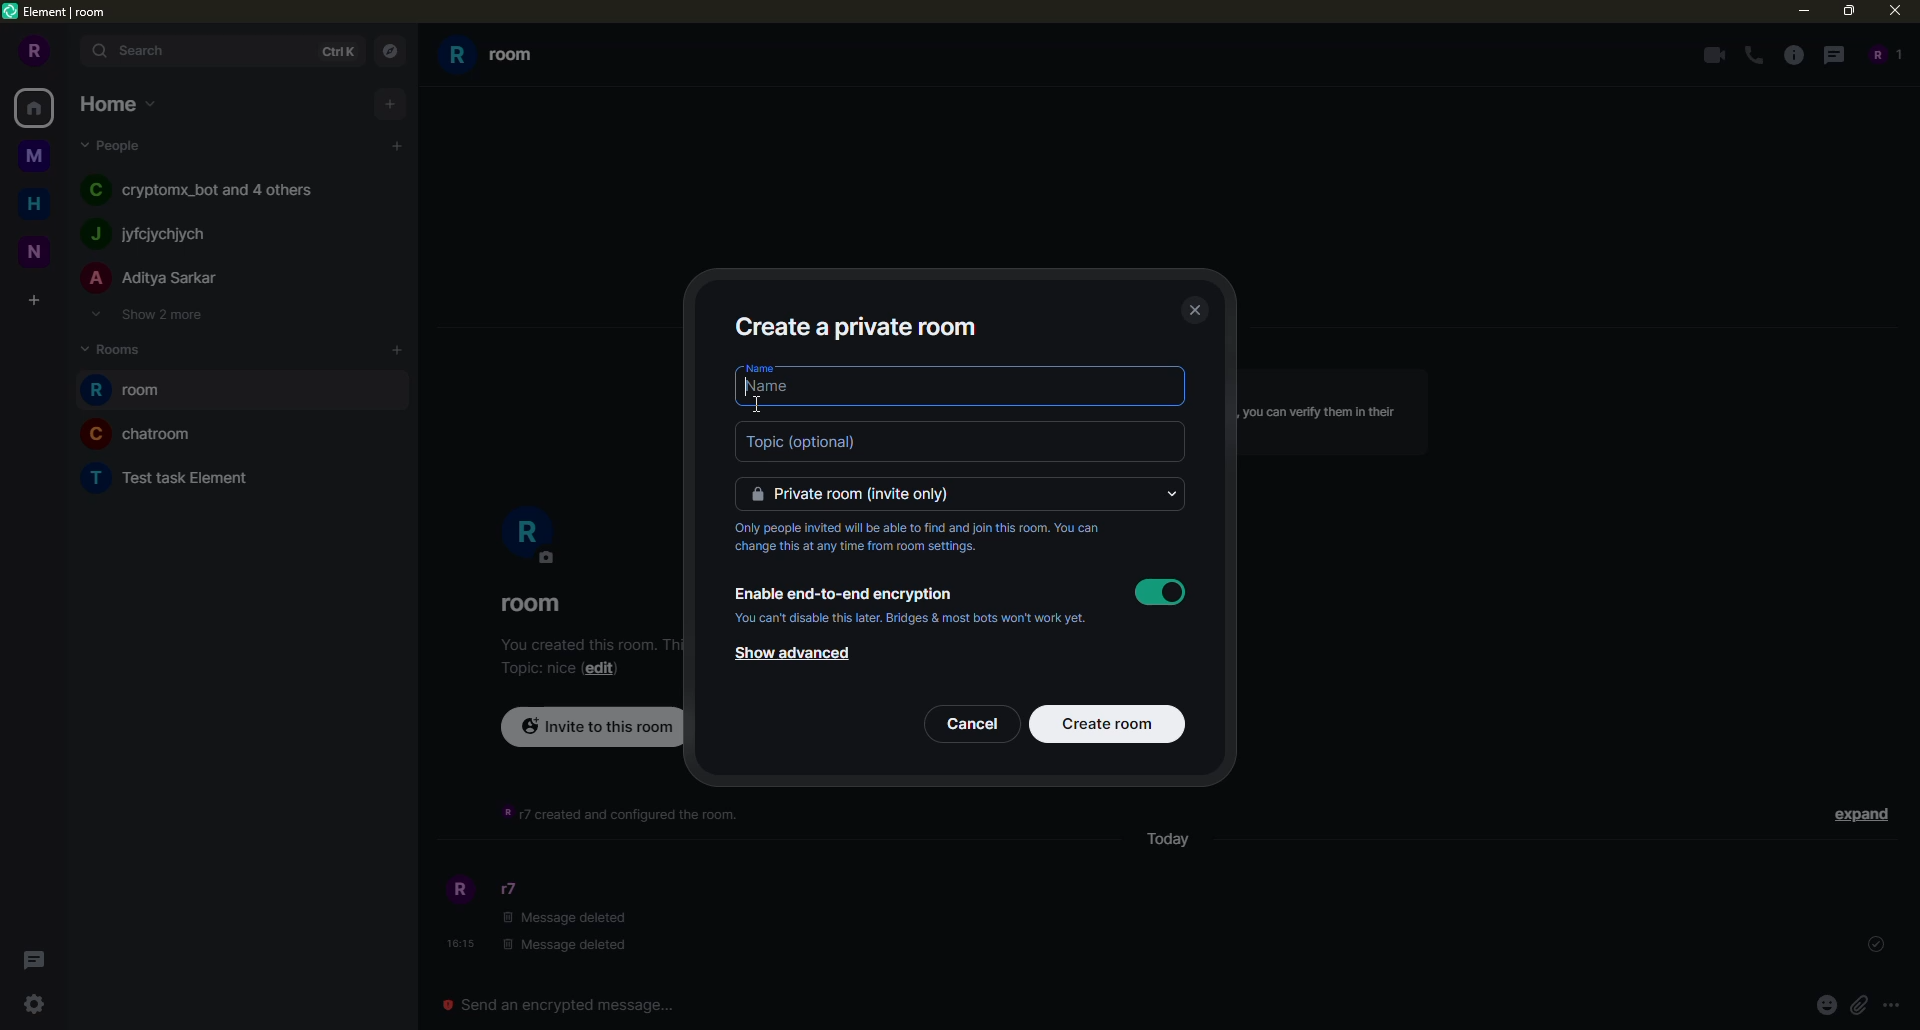 The image size is (1920, 1030). Describe the element at coordinates (396, 145) in the screenshot. I see `add` at that location.